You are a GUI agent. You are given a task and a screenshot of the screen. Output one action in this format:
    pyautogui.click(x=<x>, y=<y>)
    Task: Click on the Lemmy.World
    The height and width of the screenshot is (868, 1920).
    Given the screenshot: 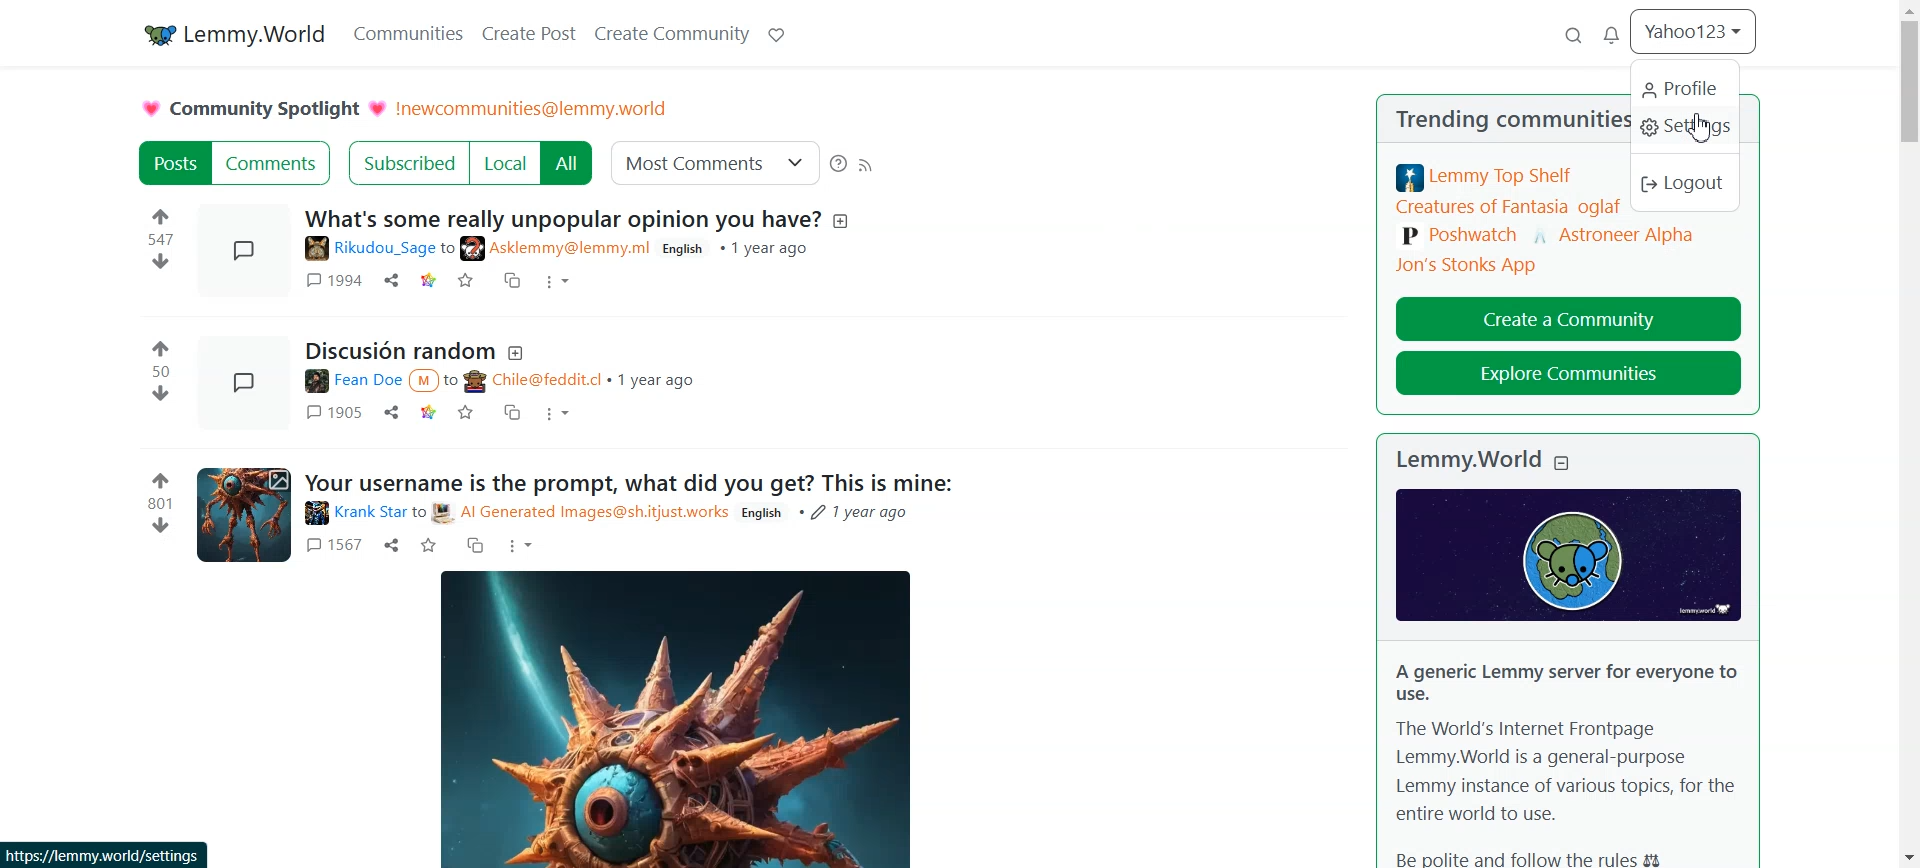 What is the action you would take?
    pyautogui.click(x=1467, y=460)
    